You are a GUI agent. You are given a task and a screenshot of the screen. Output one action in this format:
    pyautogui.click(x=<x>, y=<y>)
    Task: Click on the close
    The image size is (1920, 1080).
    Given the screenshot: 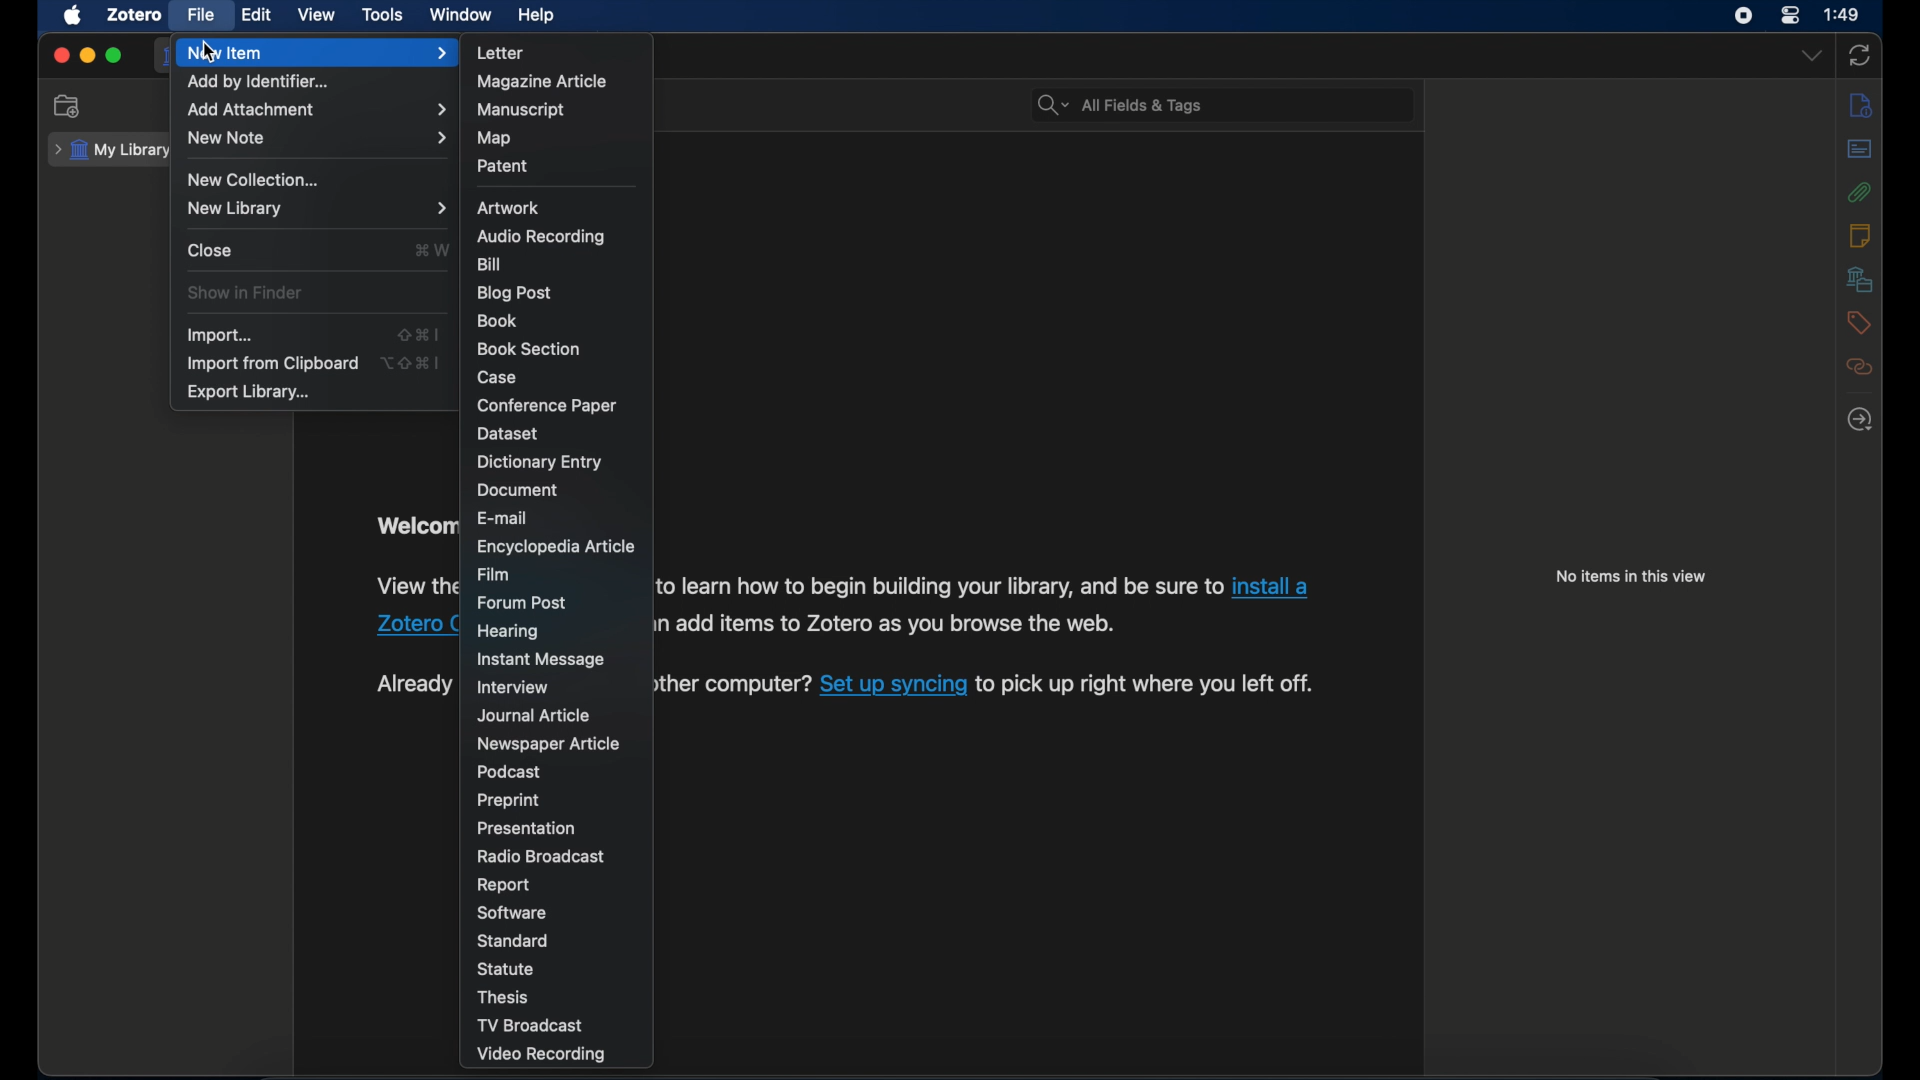 What is the action you would take?
    pyautogui.click(x=210, y=249)
    